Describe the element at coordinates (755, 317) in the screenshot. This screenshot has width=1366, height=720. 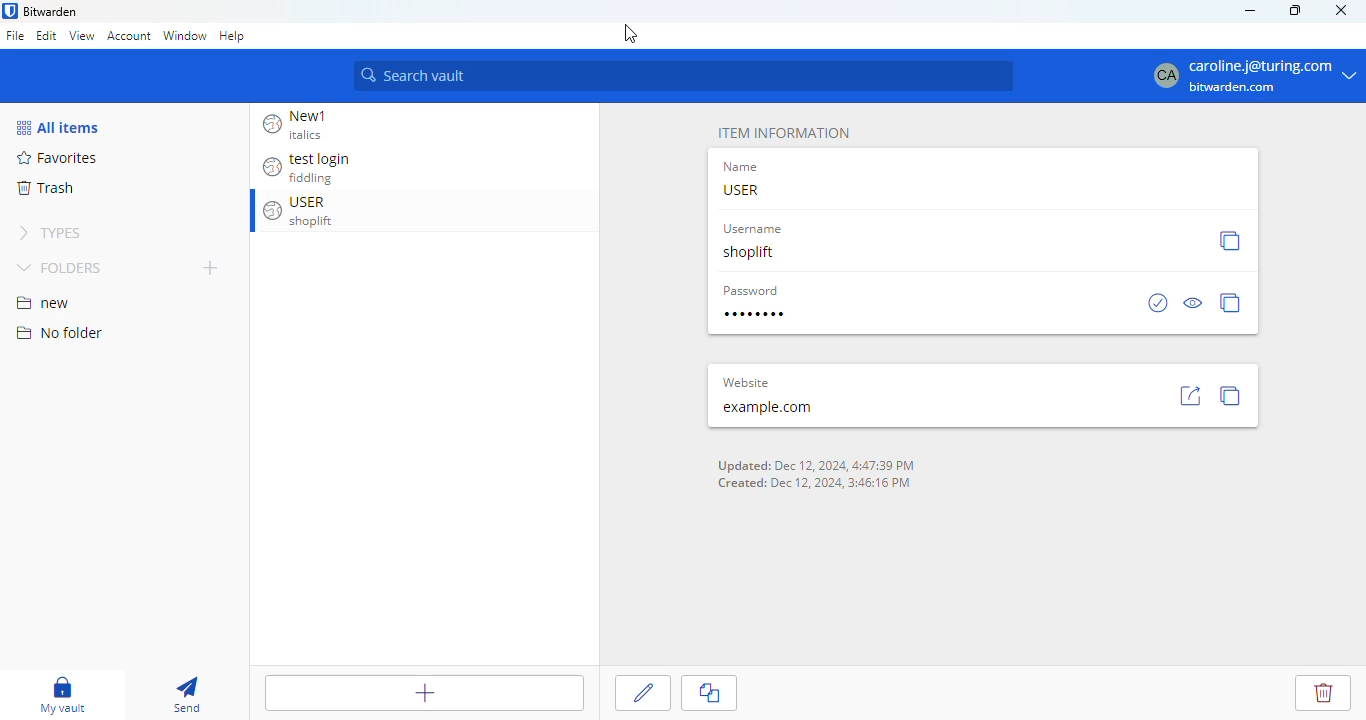
I see `type password` at that location.